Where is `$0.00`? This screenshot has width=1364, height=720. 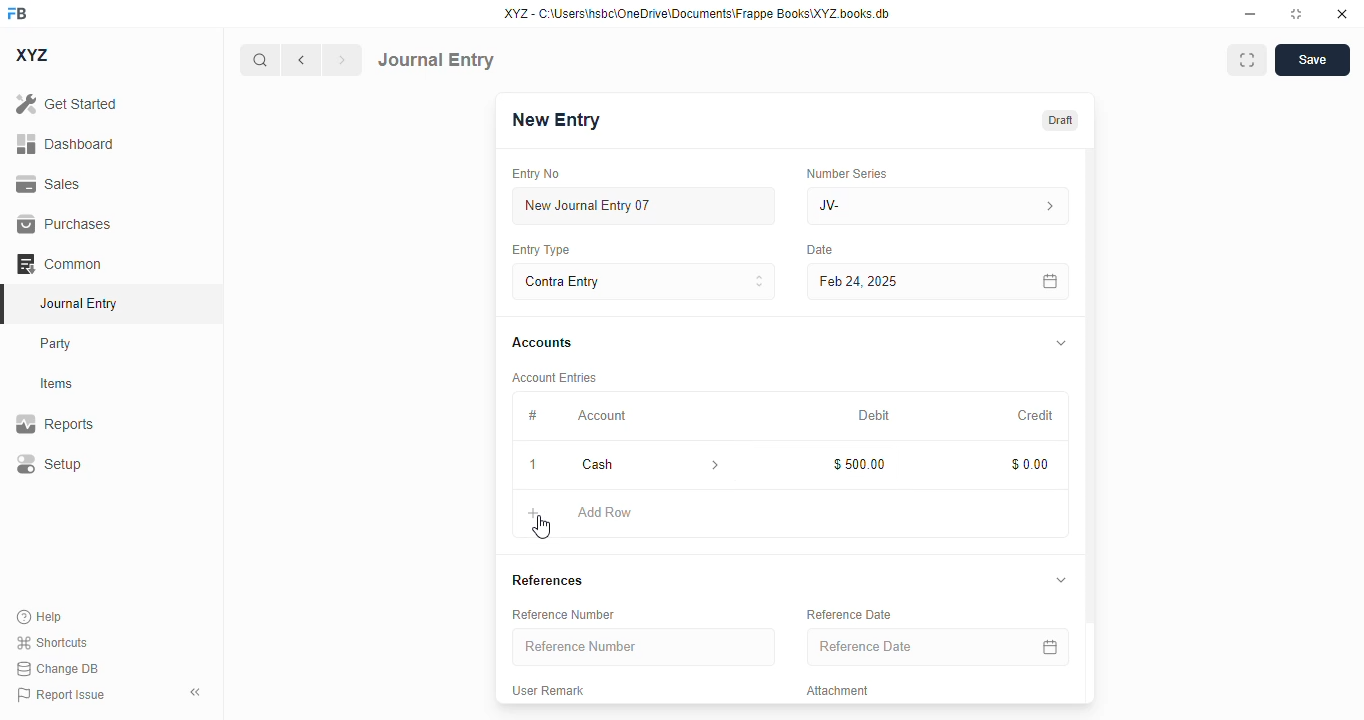
$0.00 is located at coordinates (1032, 464).